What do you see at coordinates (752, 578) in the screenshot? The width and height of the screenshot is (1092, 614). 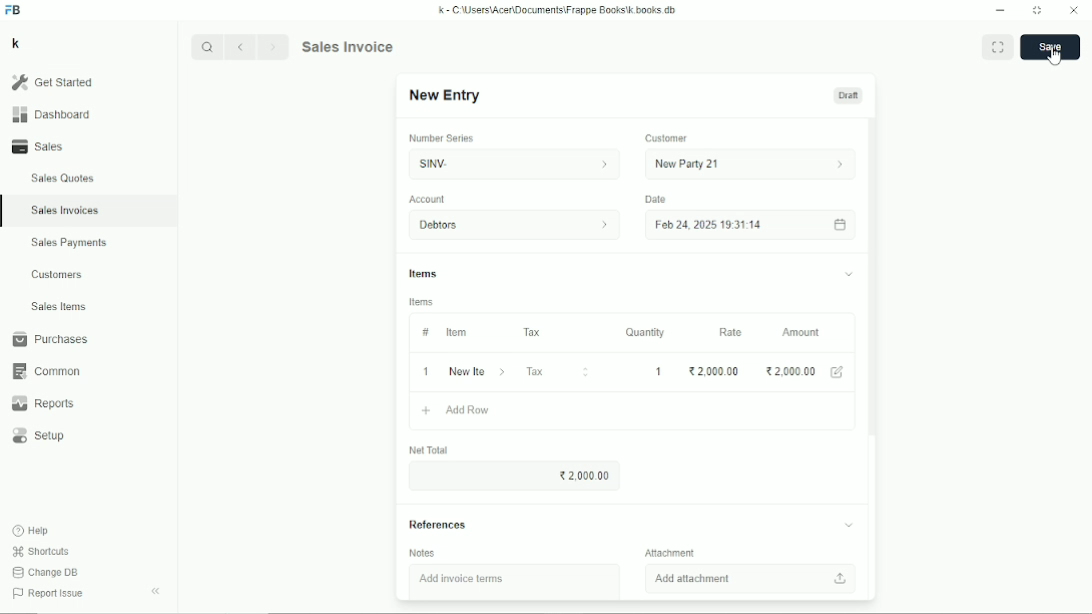 I see `Add attachment` at bounding box center [752, 578].